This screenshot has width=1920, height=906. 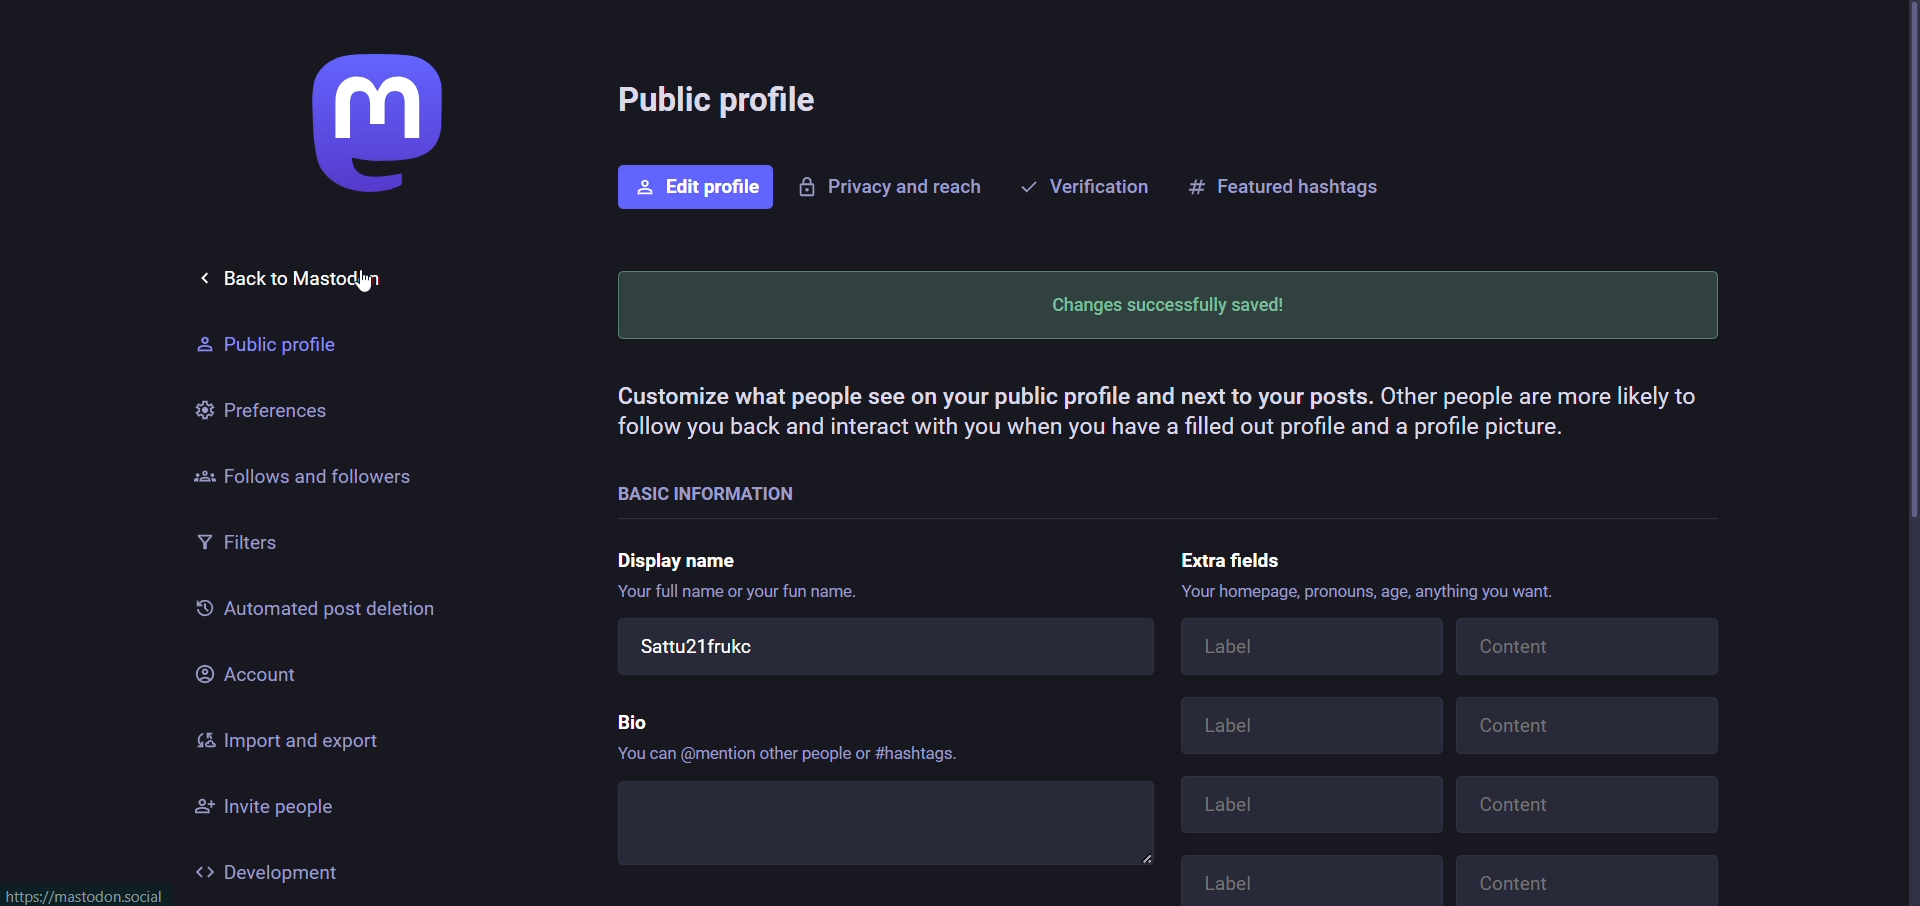 I want to click on Label, so click(x=1307, y=730).